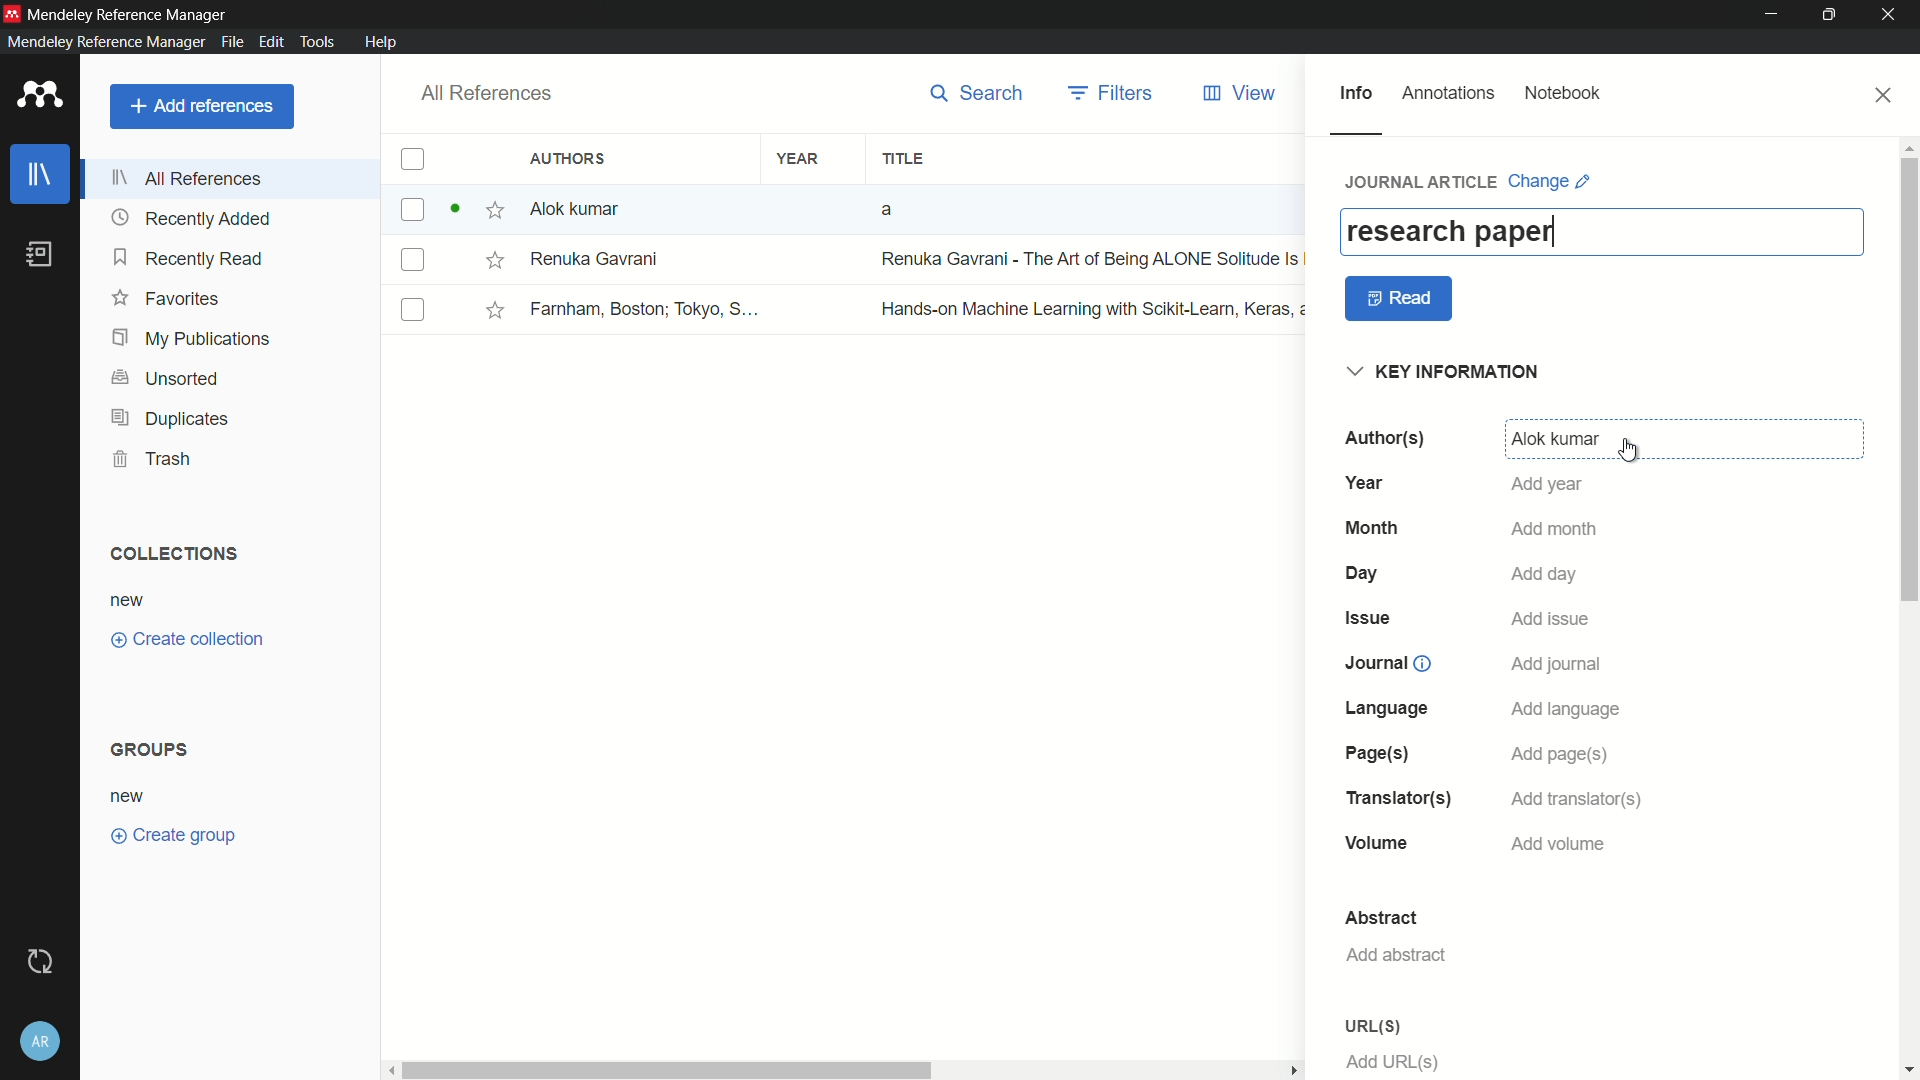 This screenshot has height=1080, width=1920. Describe the element at coordinates (1373, 754) in the screenshot. I see `page` at that location.